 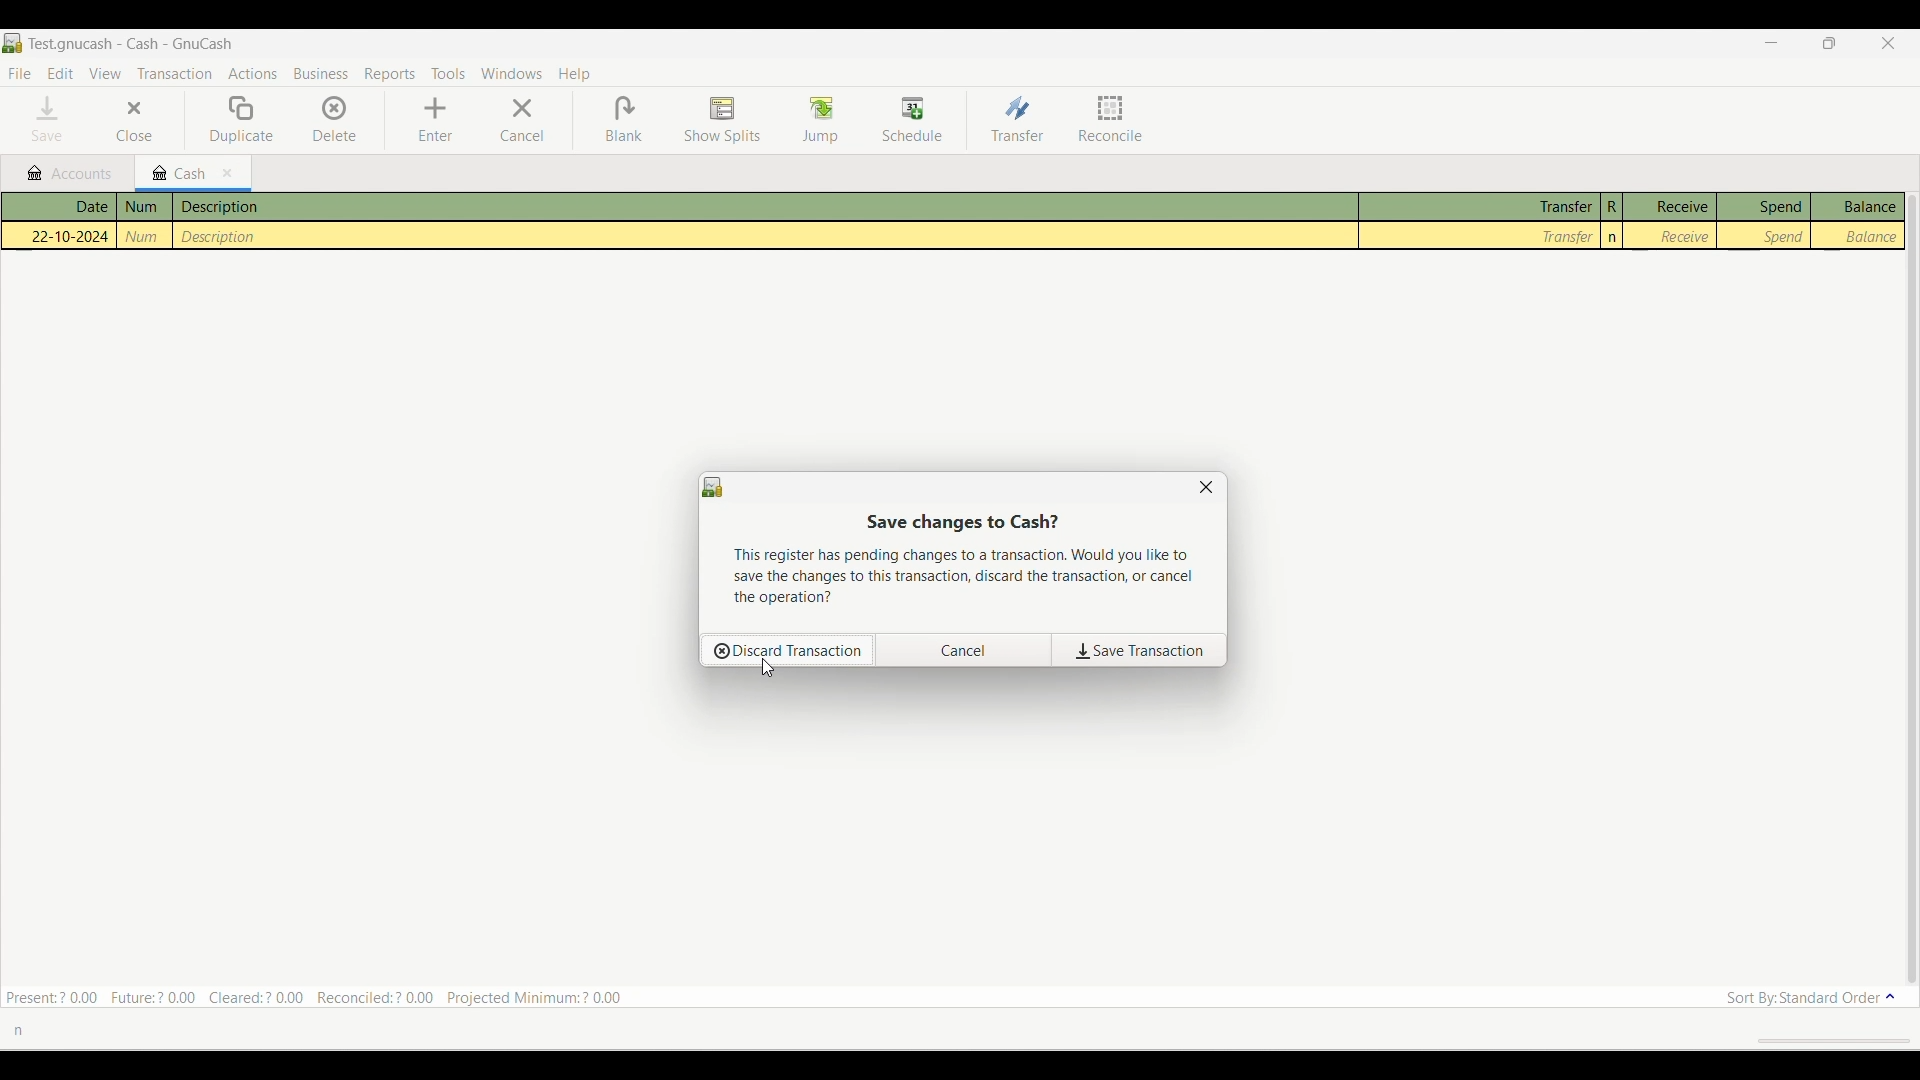 I want to click on Close, so click(x=135, y=119).